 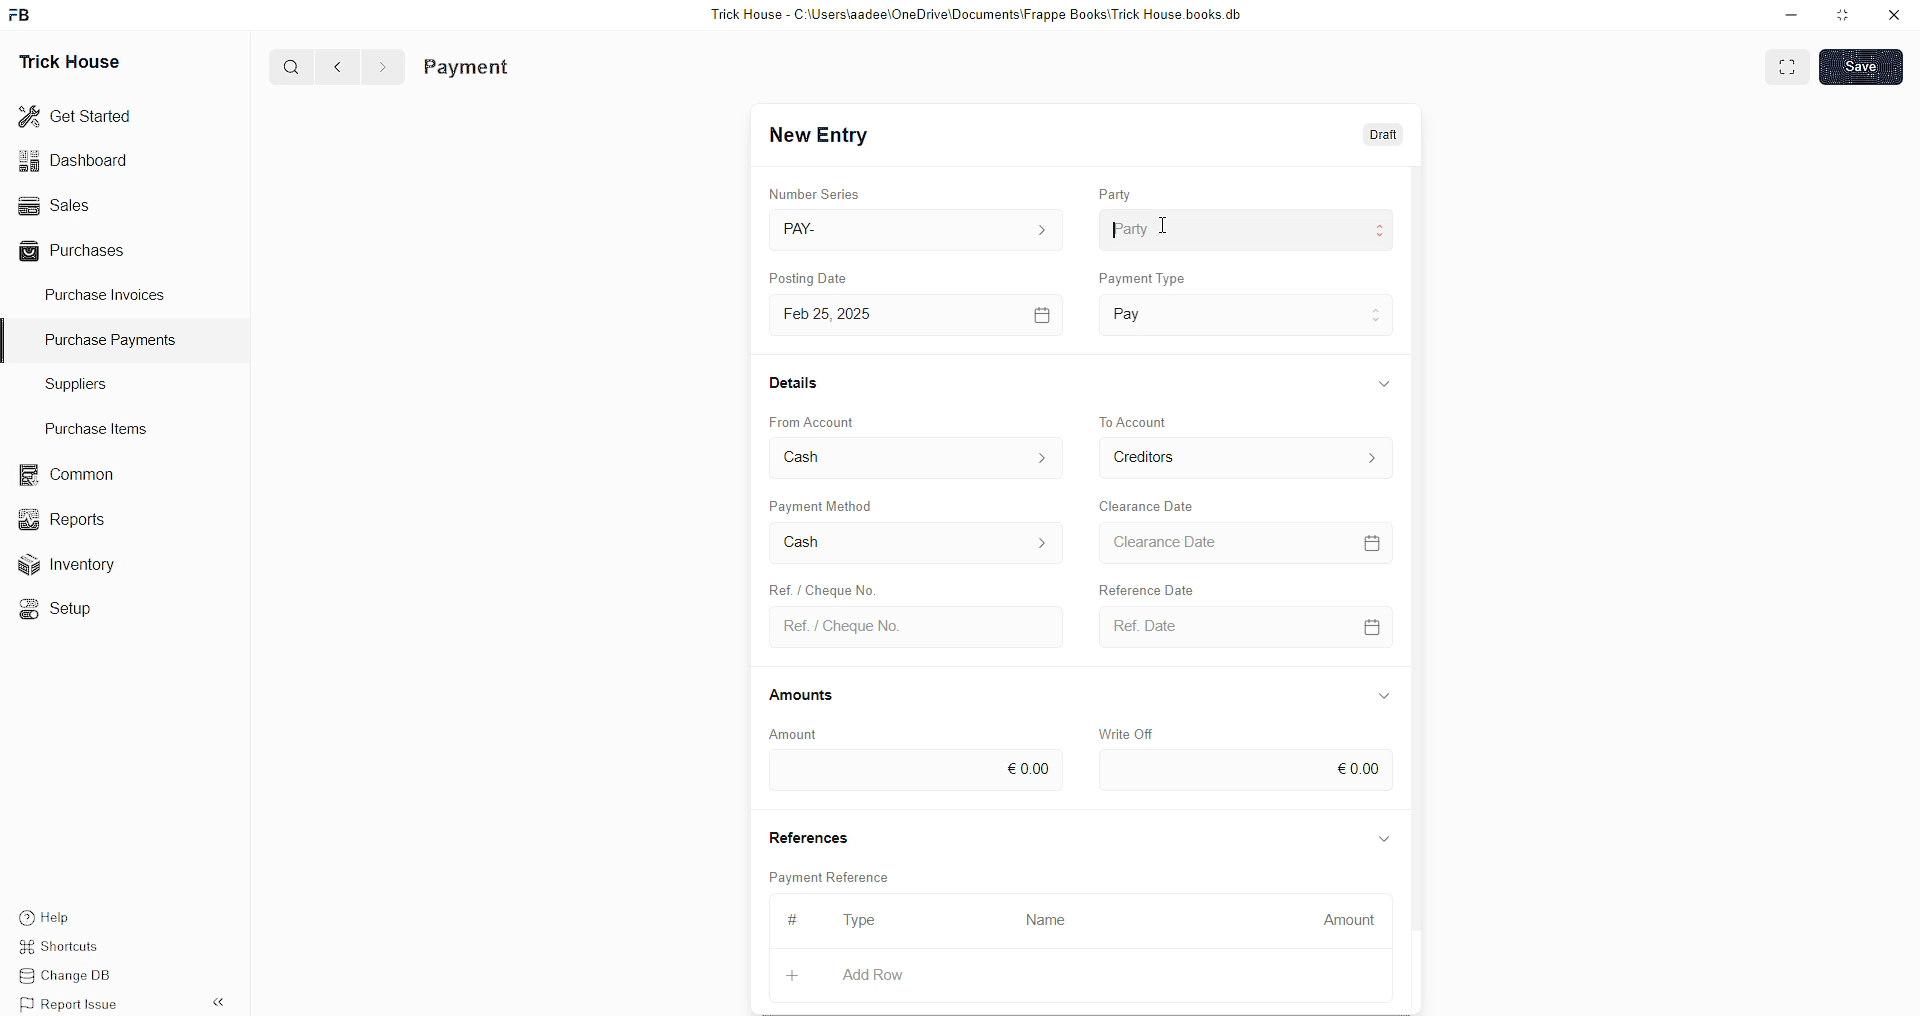 I want to click on Amount, so click(x=1349, y=915).